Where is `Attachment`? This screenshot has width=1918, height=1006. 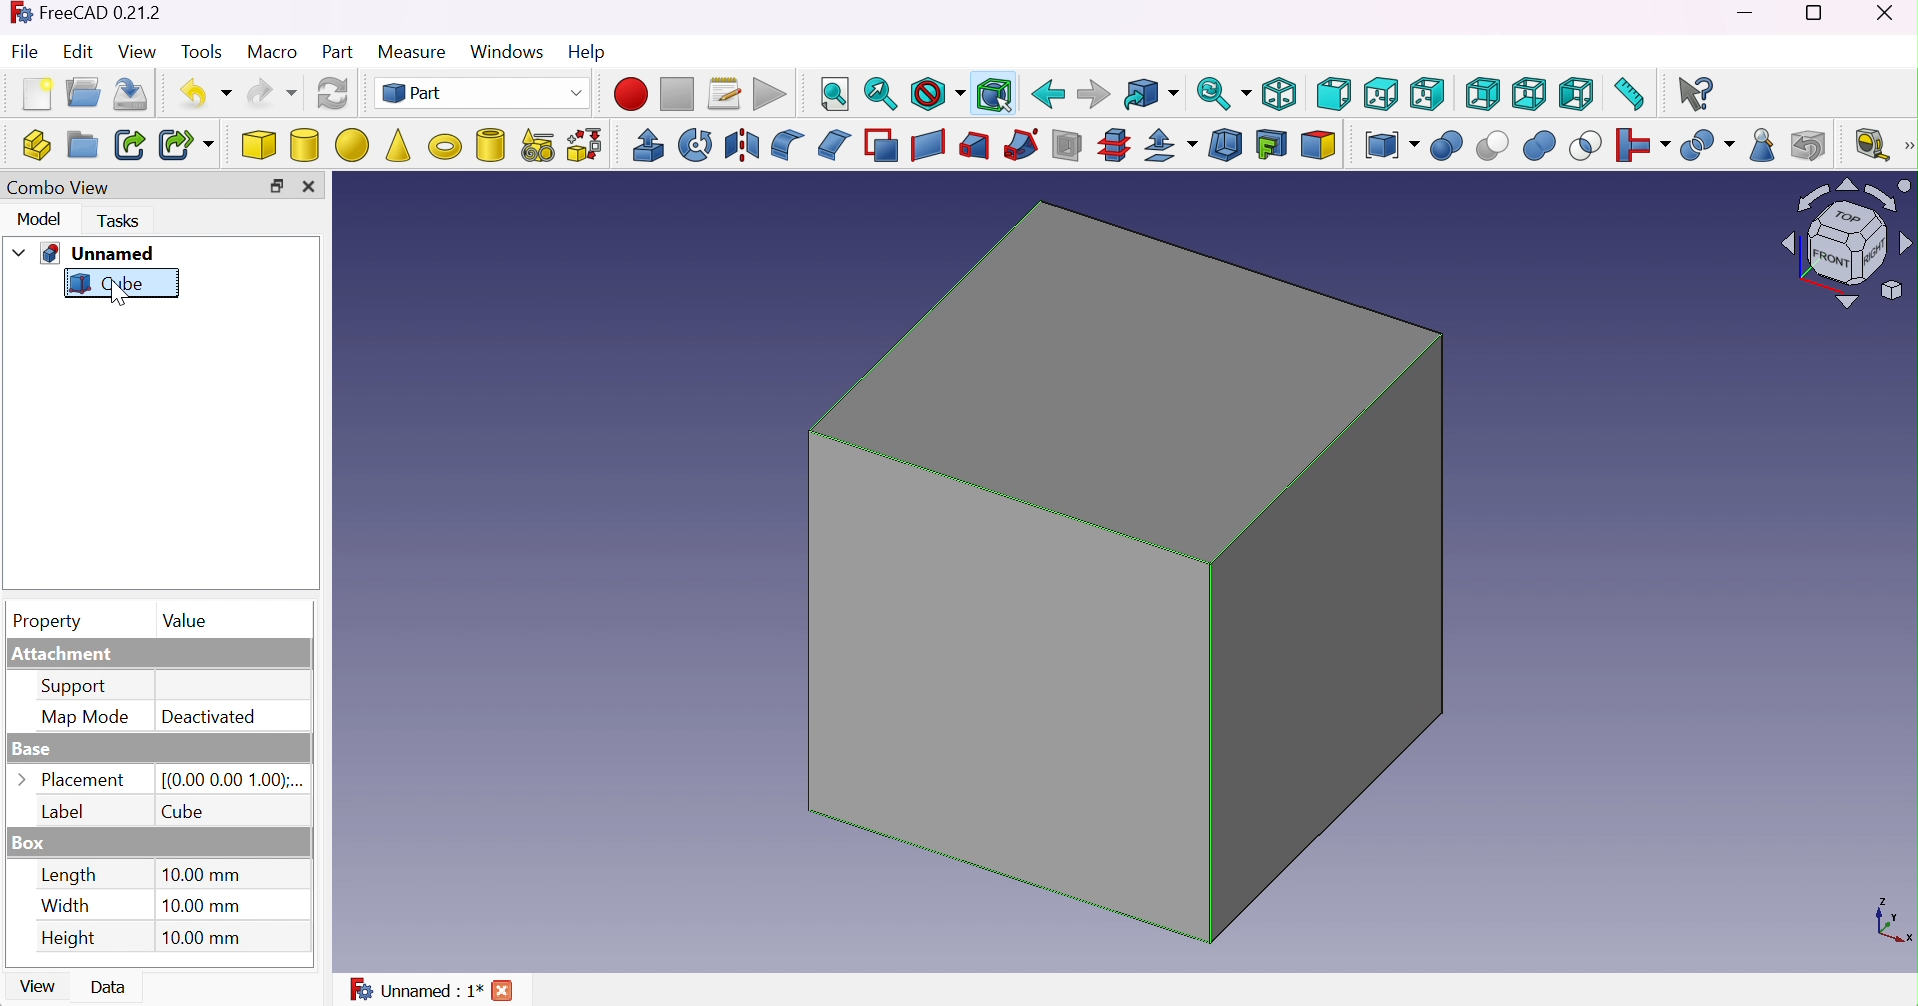
Attachment is located at coordinates (65, 656).